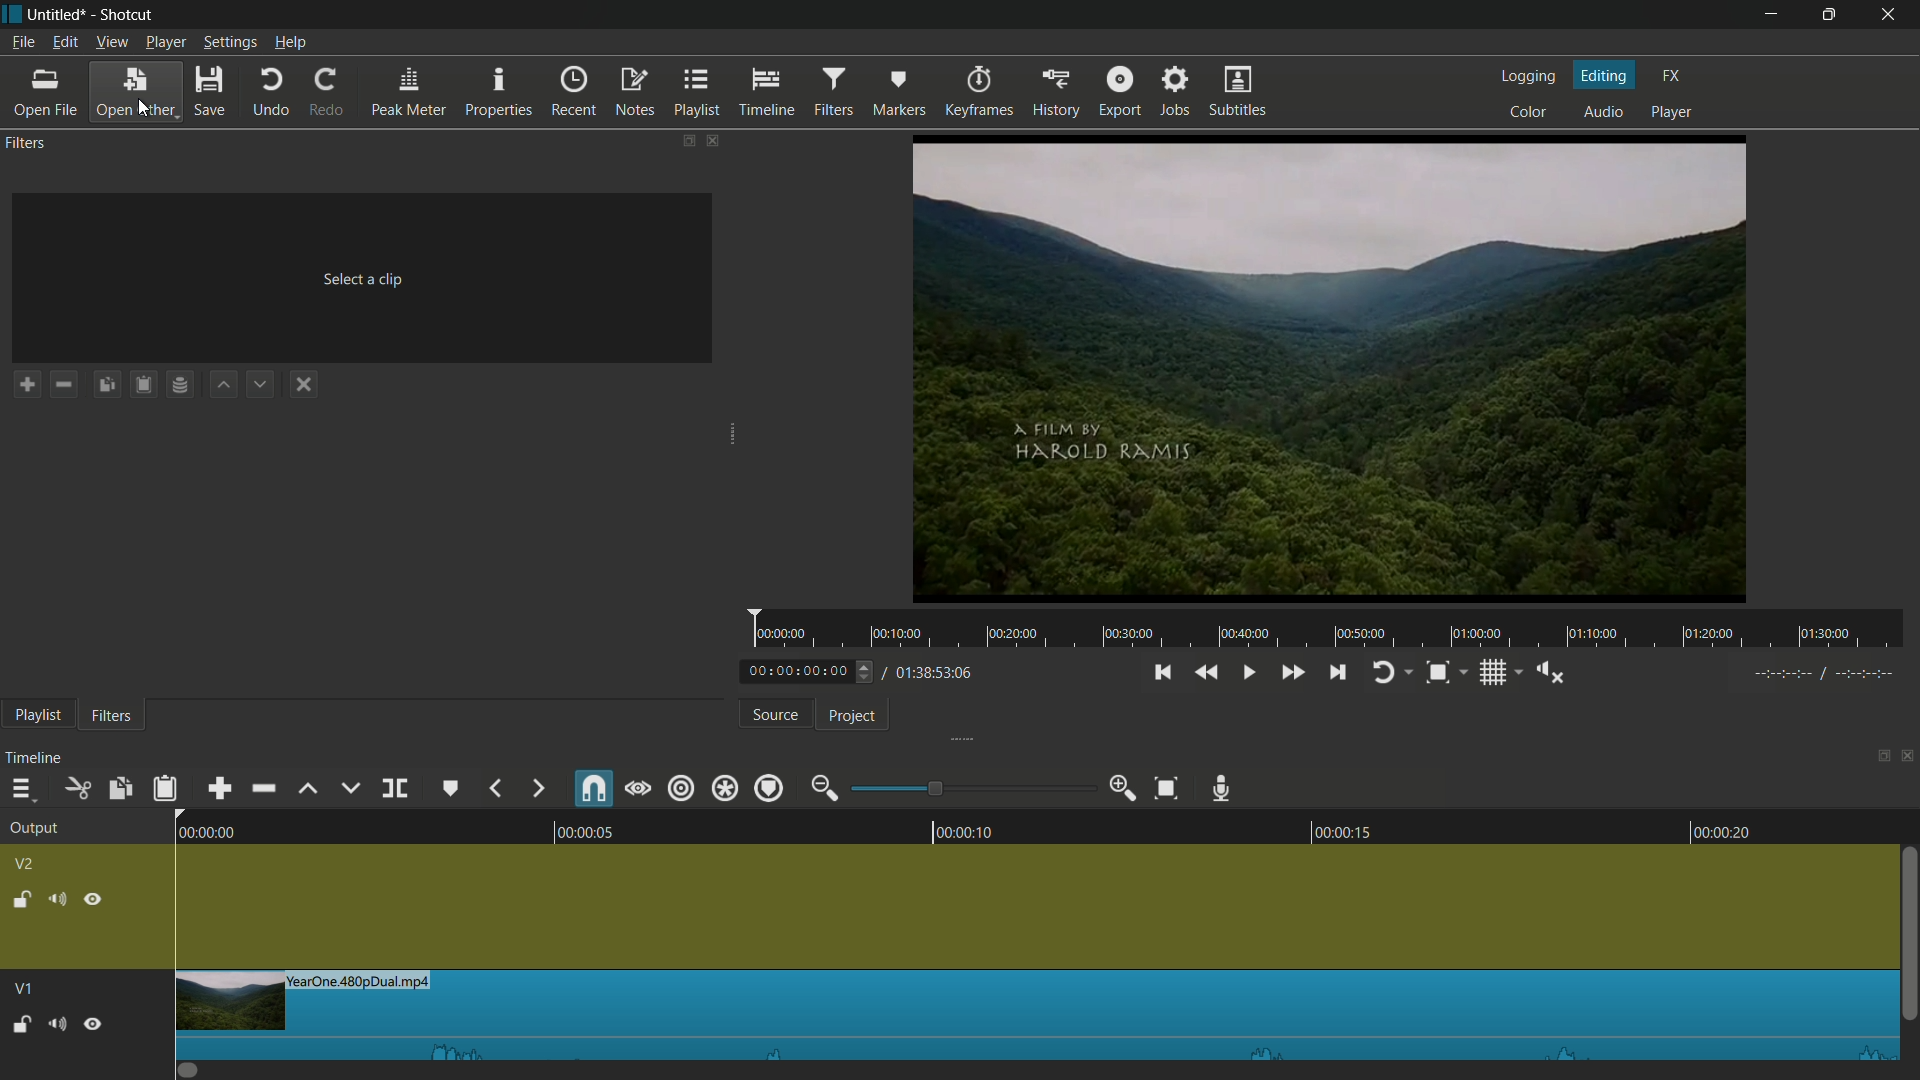 The width and height of the screenshot is (1920, 1080). Describe the element at coordinates (64, 384) in the screenshot. I see `remove a filter` at that location.